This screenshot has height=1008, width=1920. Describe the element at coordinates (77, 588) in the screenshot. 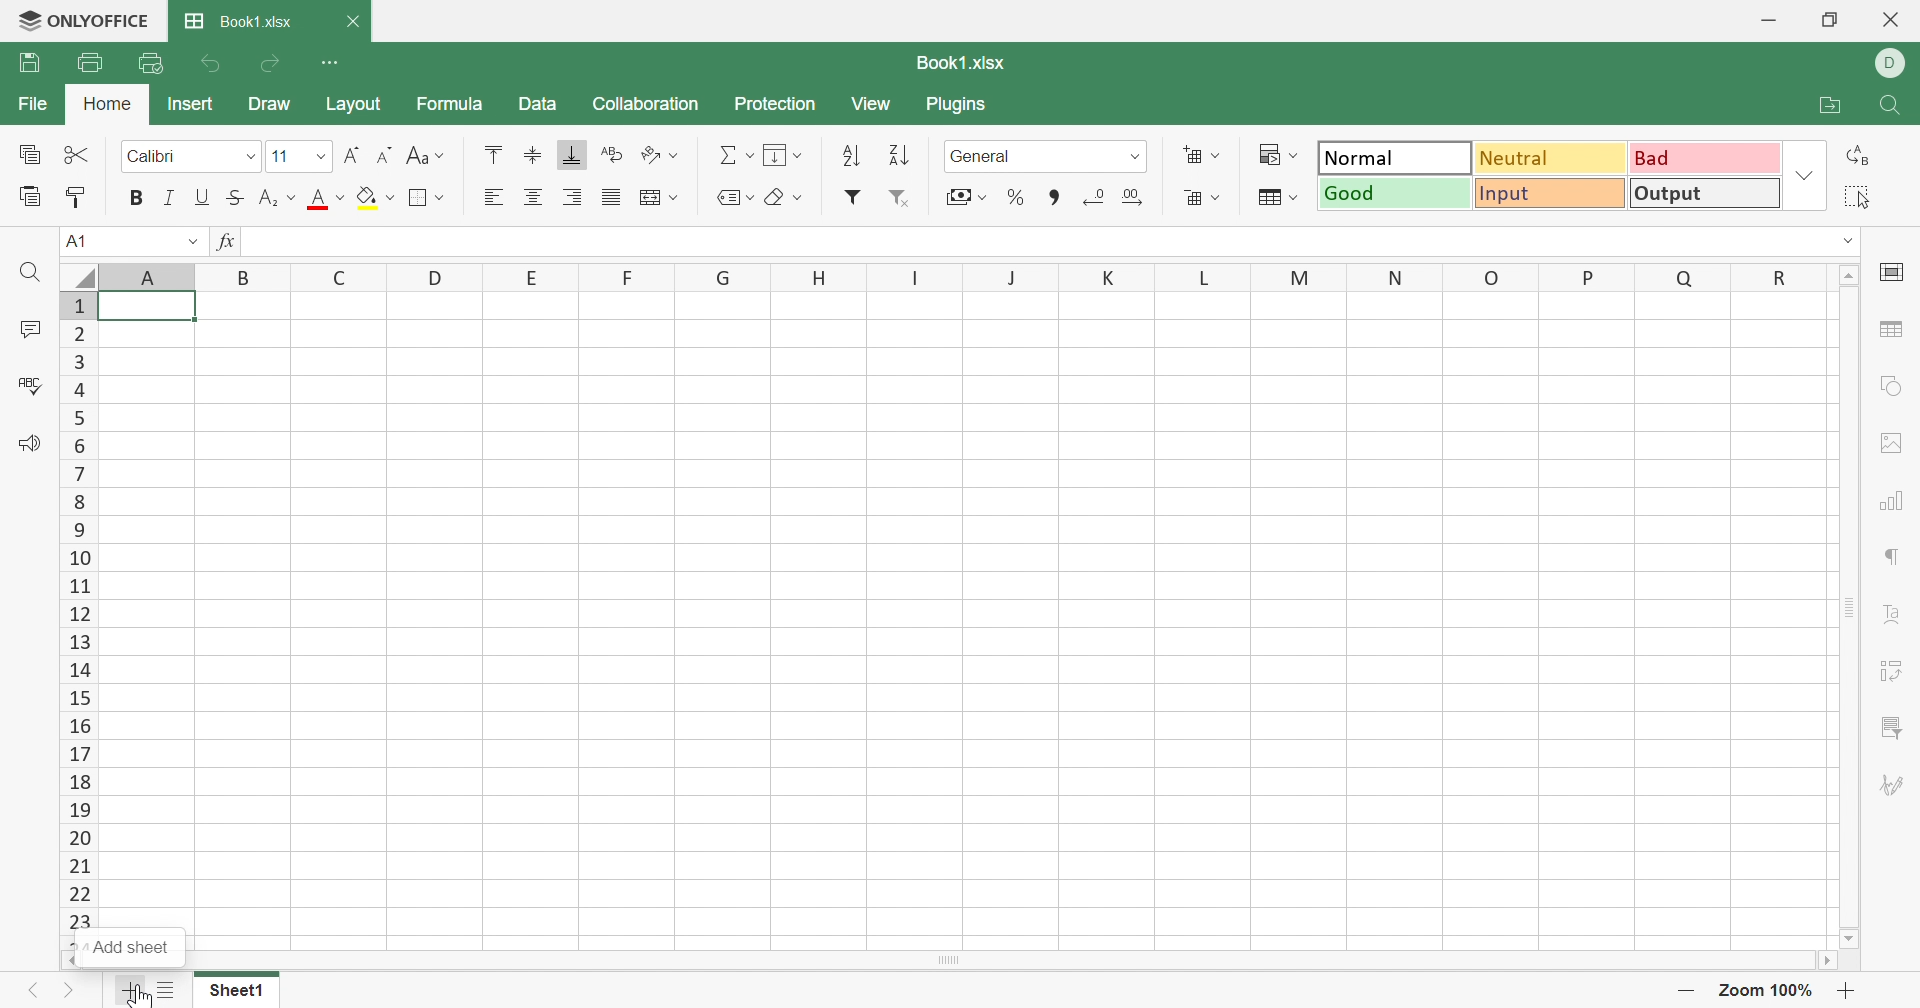

I see `11` at that location.